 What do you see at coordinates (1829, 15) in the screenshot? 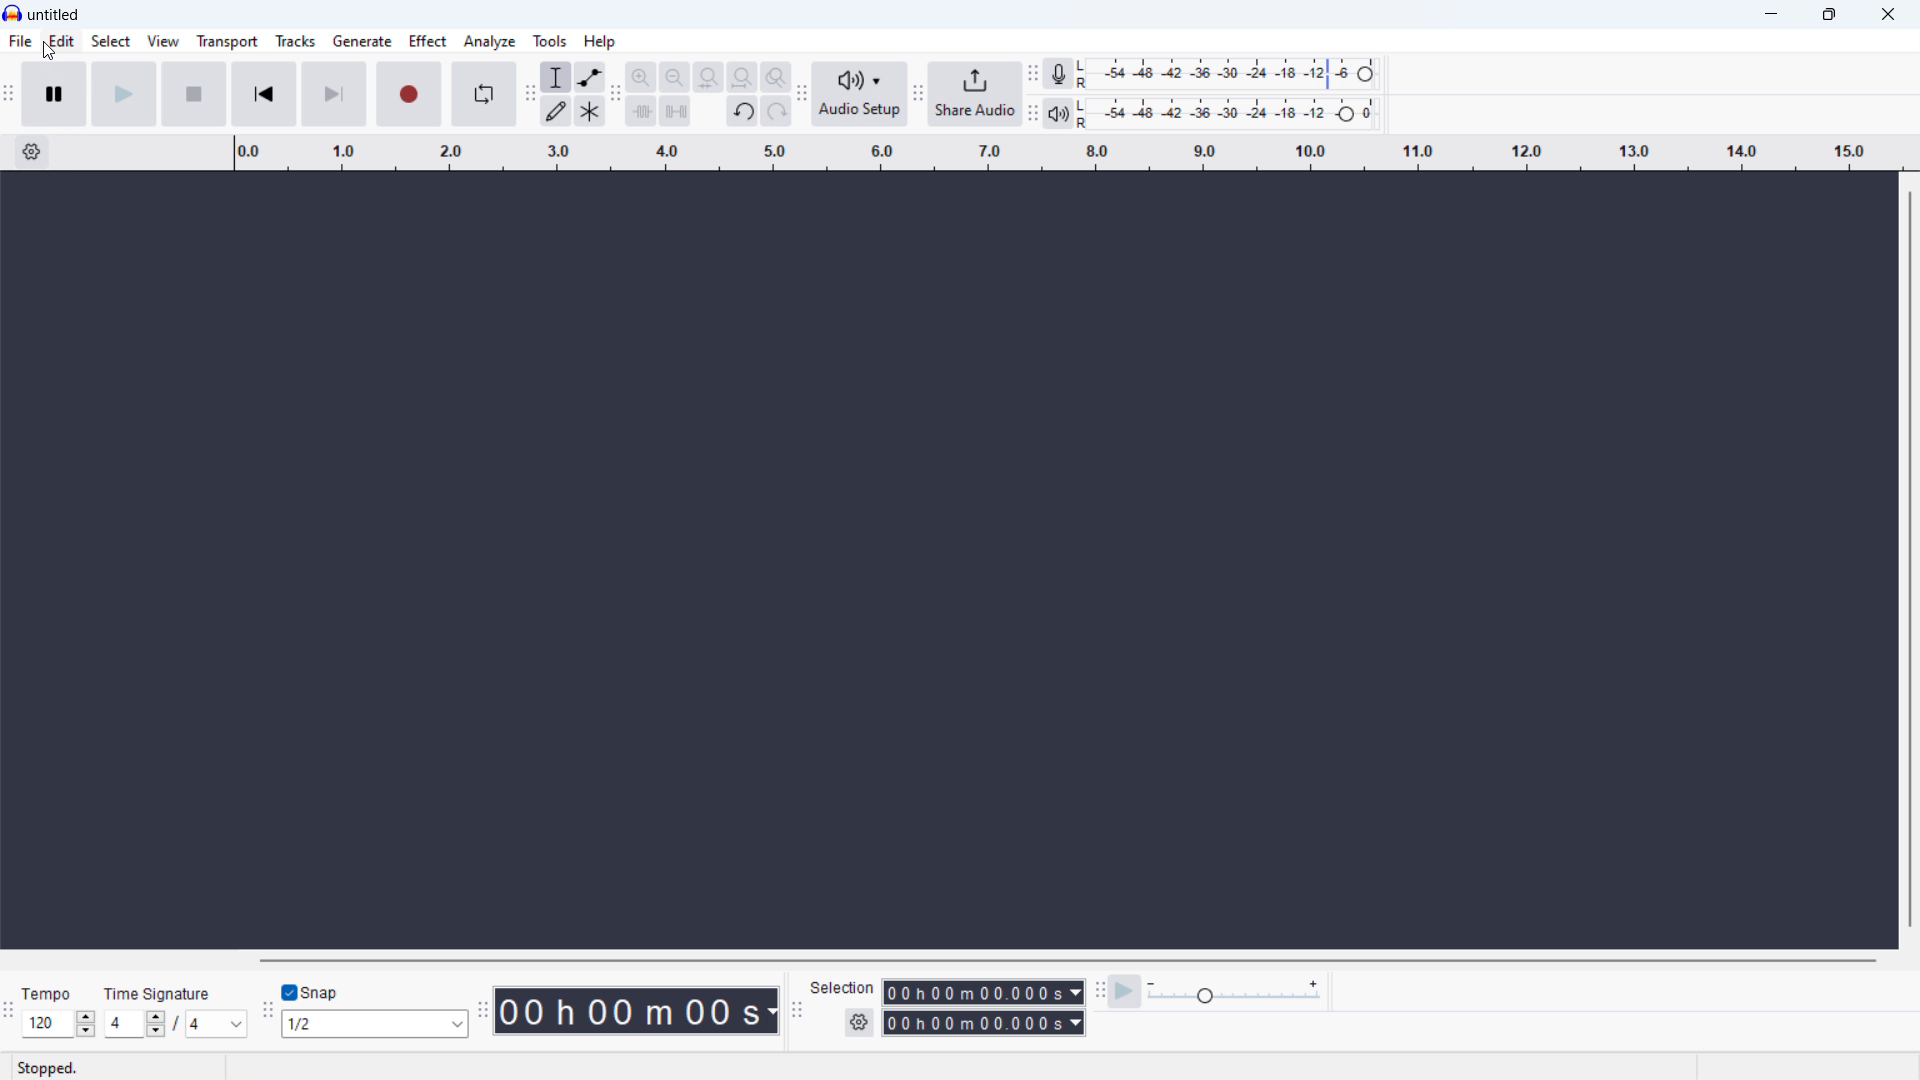
I see `maximize` at bounding box center [1829, 15].